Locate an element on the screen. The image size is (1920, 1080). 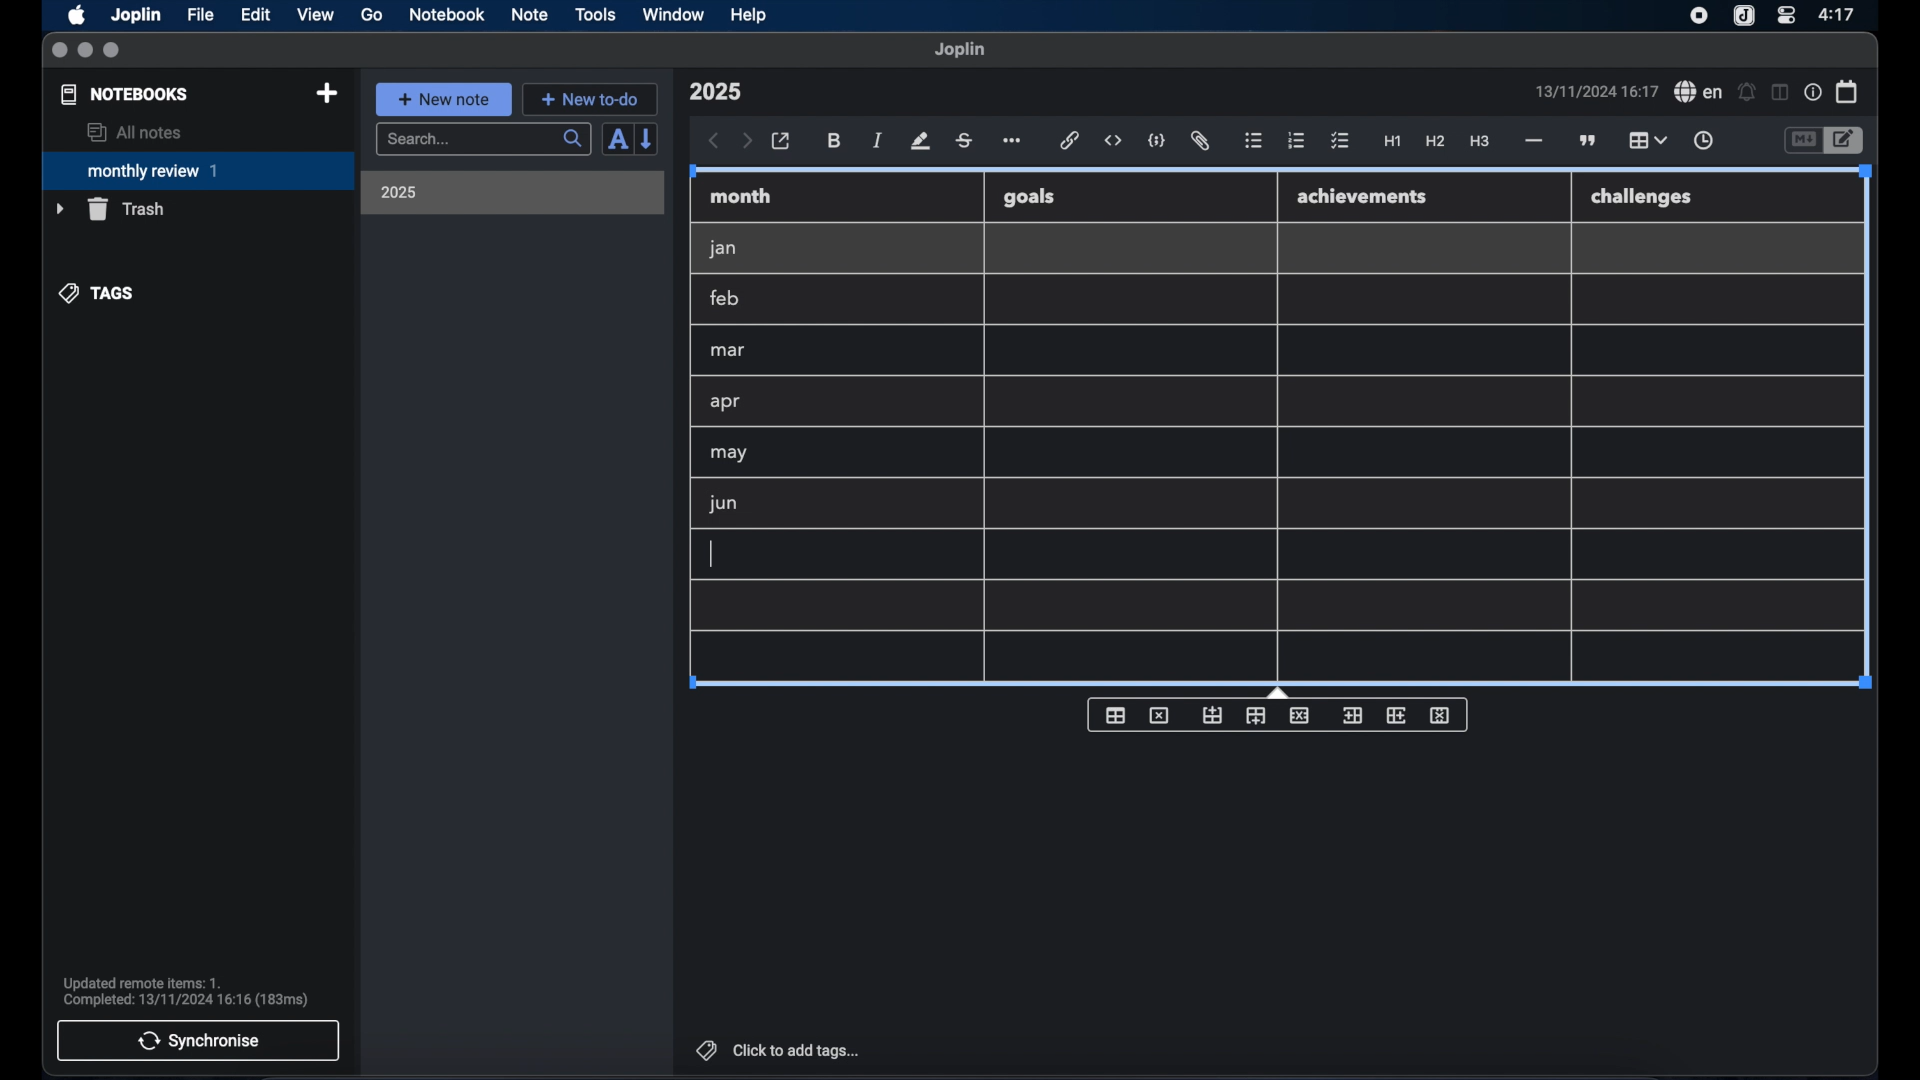
note title is located at coordinates (715, 92).